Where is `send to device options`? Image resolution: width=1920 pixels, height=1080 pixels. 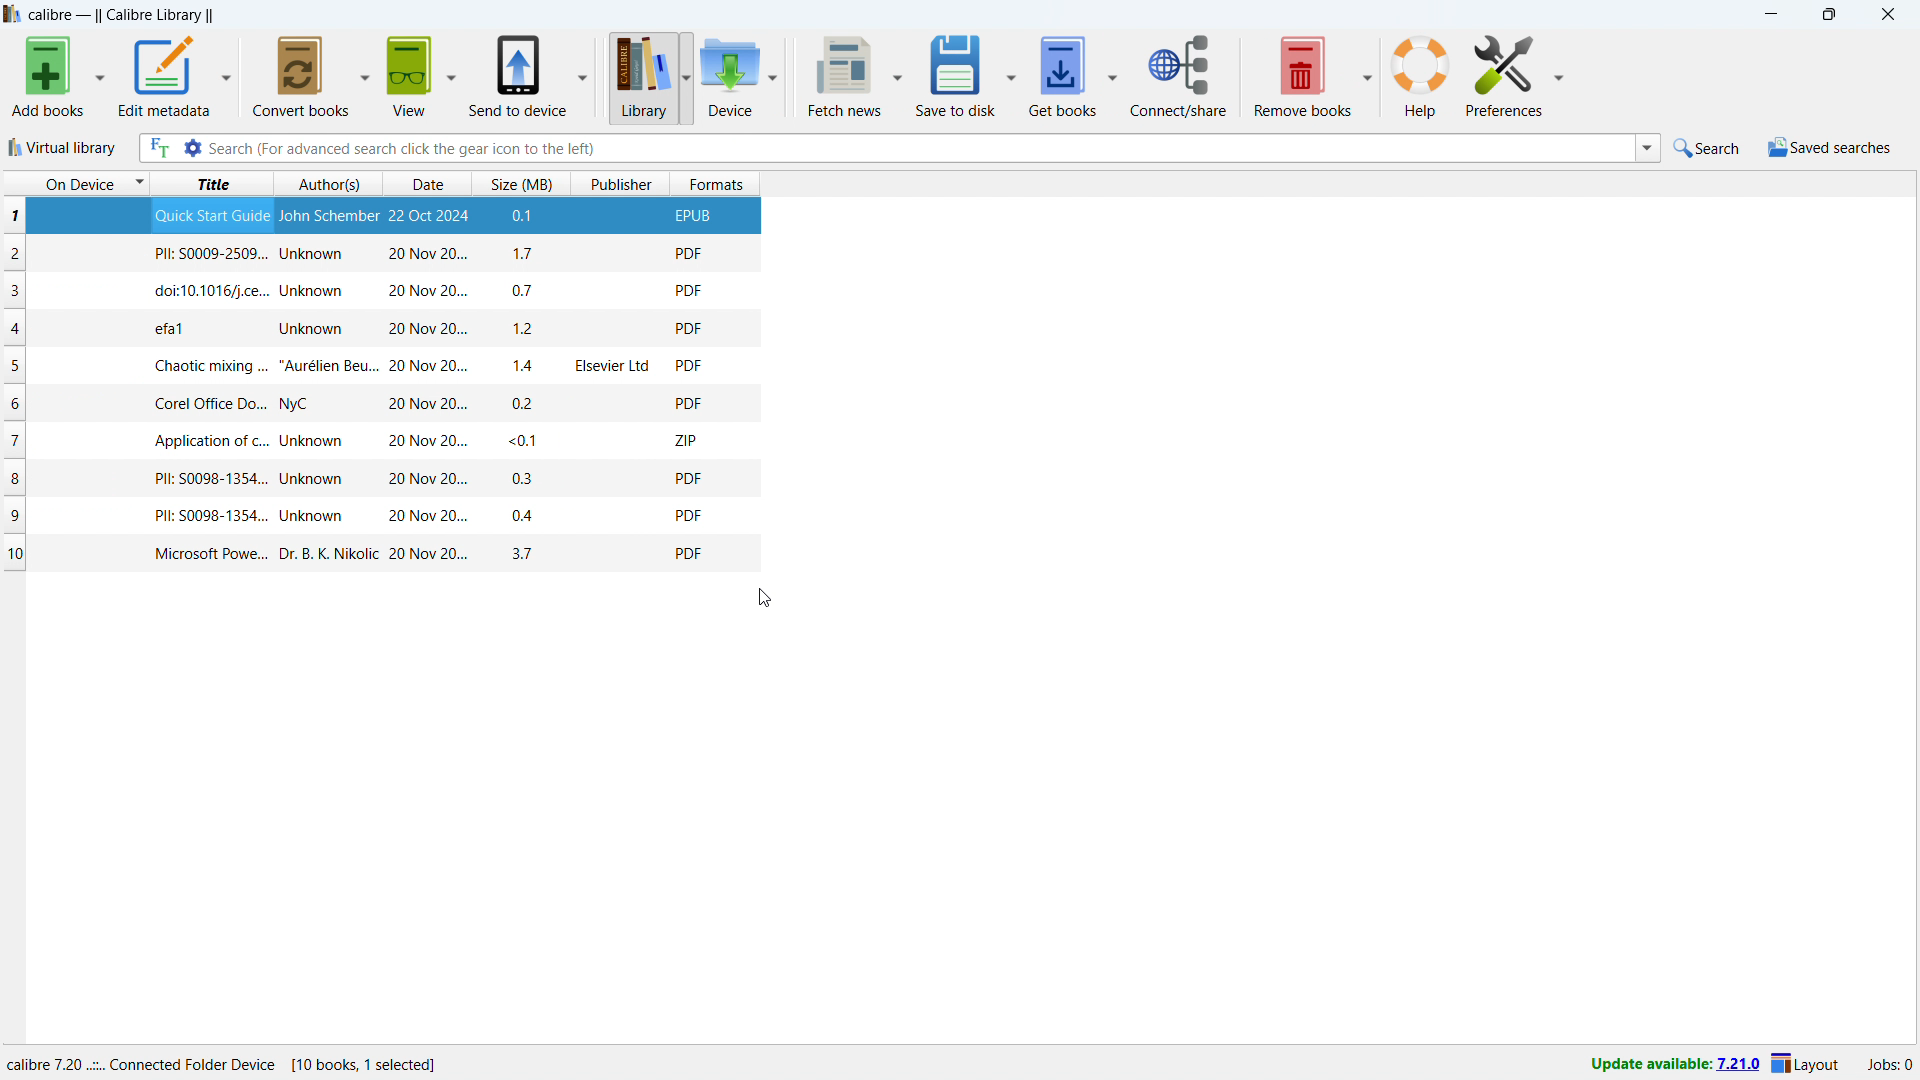 send to device options is located at coordinates (585, 73).